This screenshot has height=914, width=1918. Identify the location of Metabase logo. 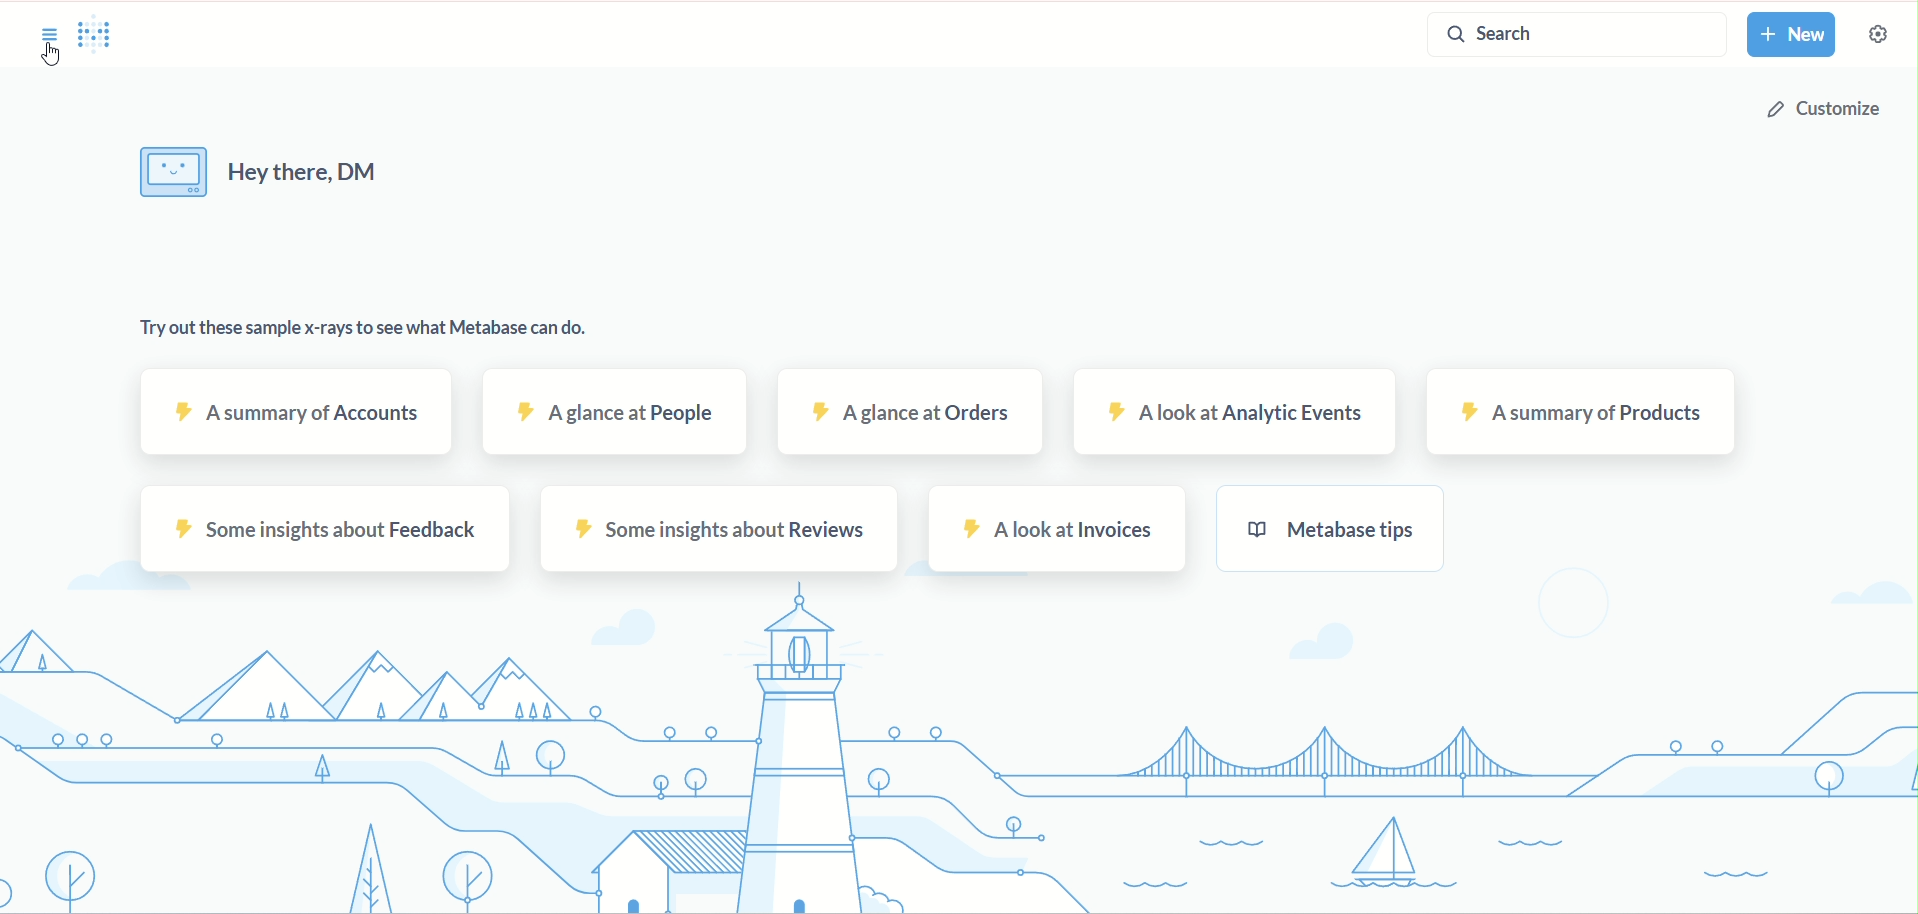
(101, 37).